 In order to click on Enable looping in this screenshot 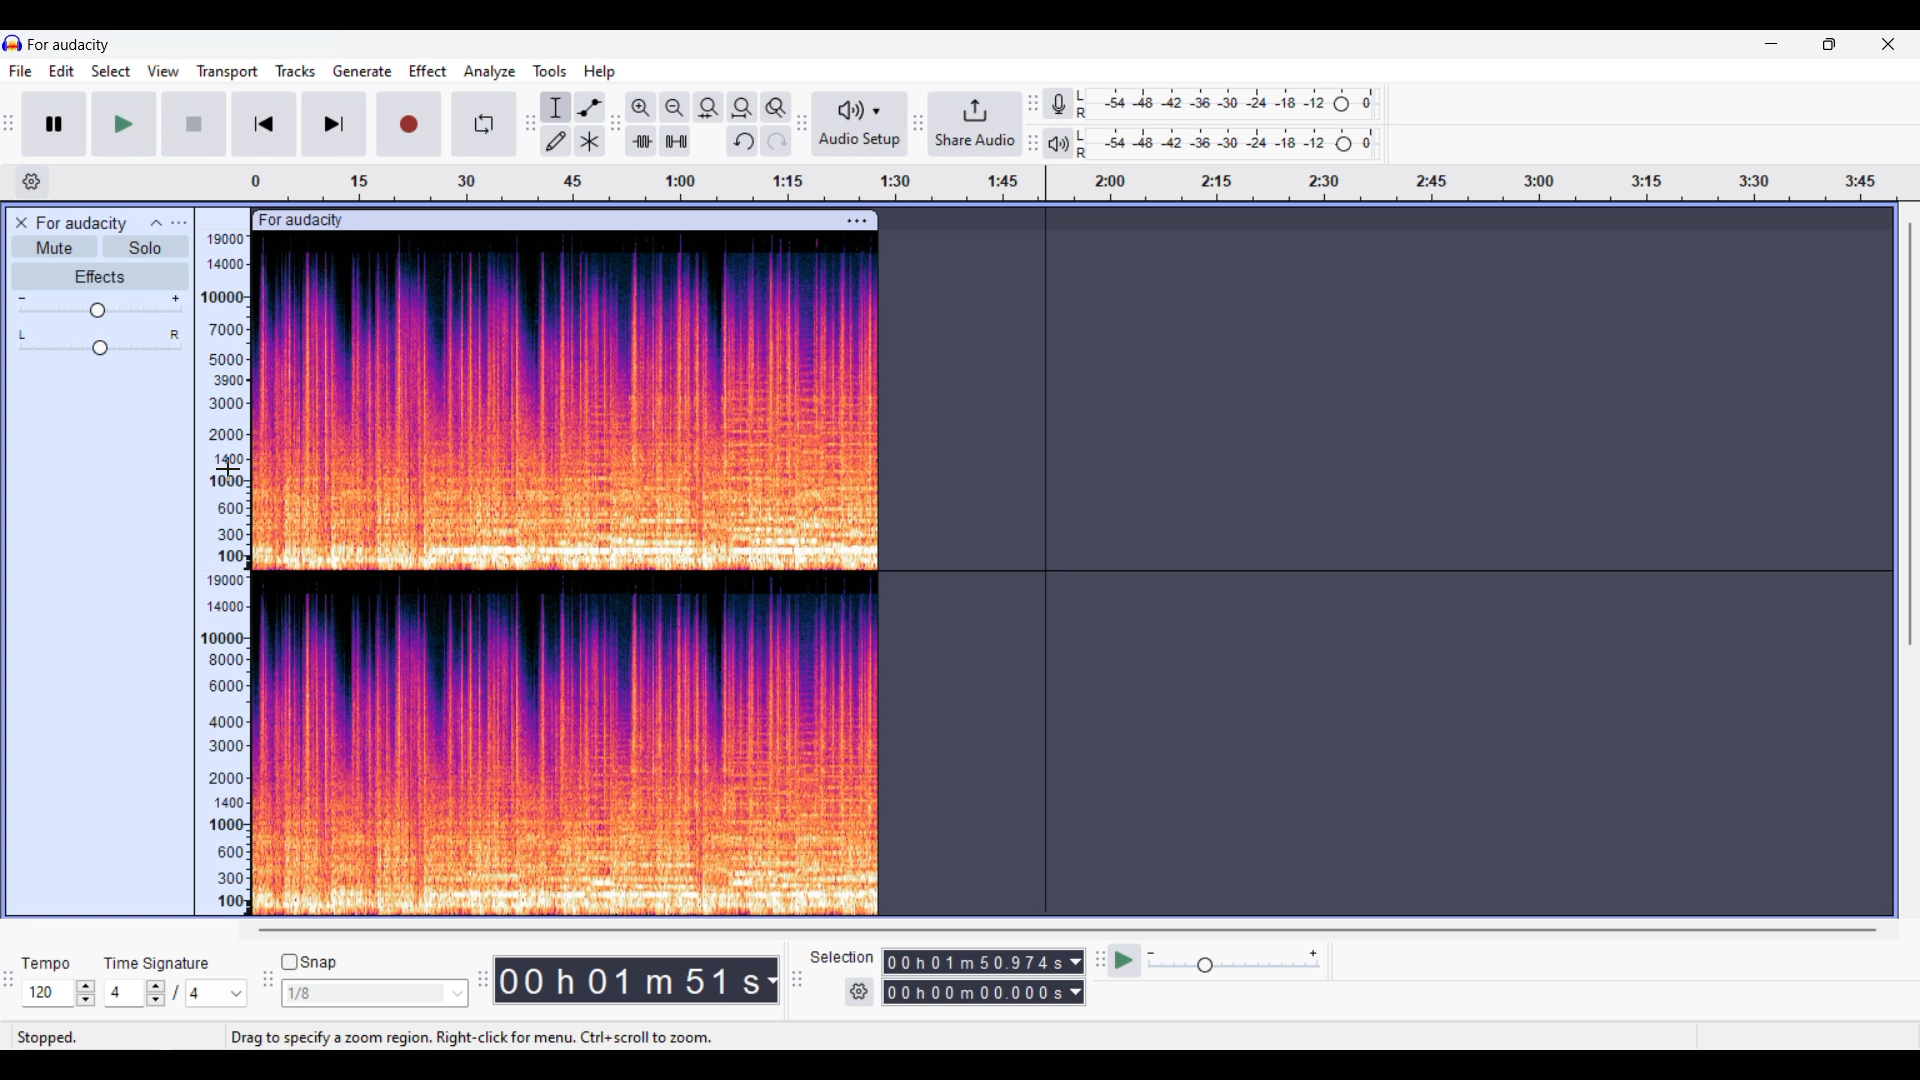, I will do `click(483, 124)`.